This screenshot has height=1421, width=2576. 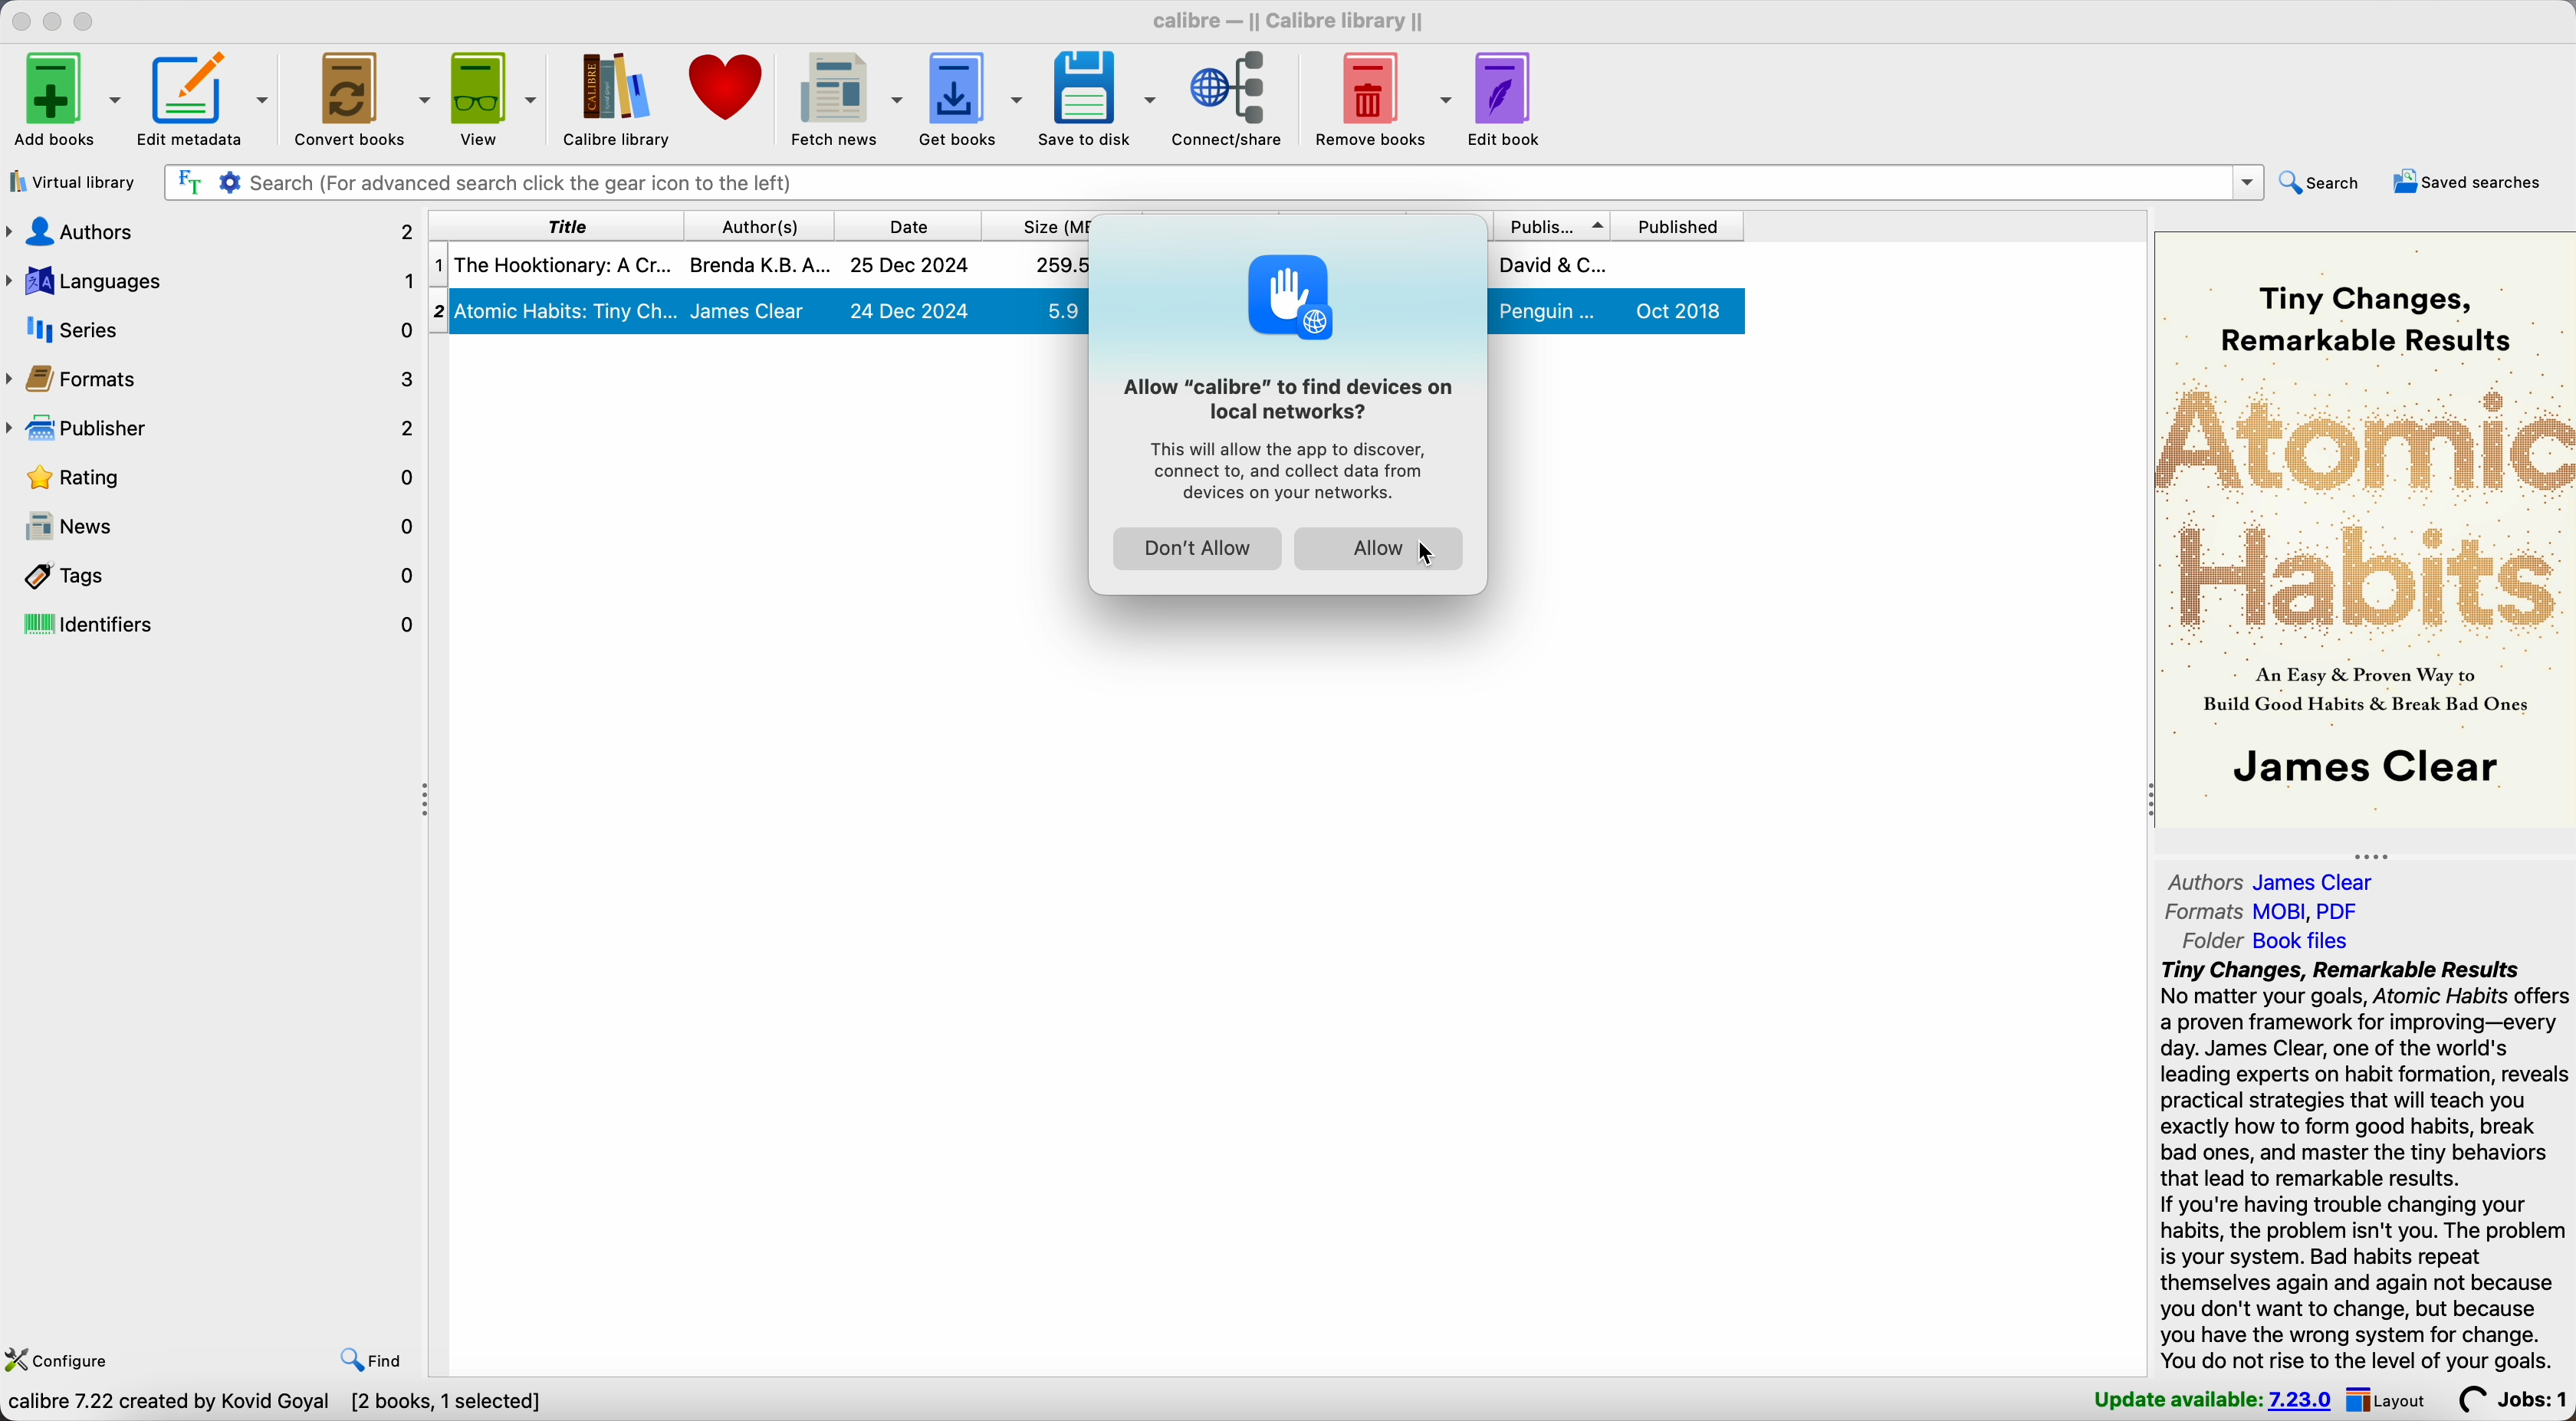 What do you see at coordinates (749, 311) in the screenshot?
I see `James Clear` at bounding box center [749, 311].